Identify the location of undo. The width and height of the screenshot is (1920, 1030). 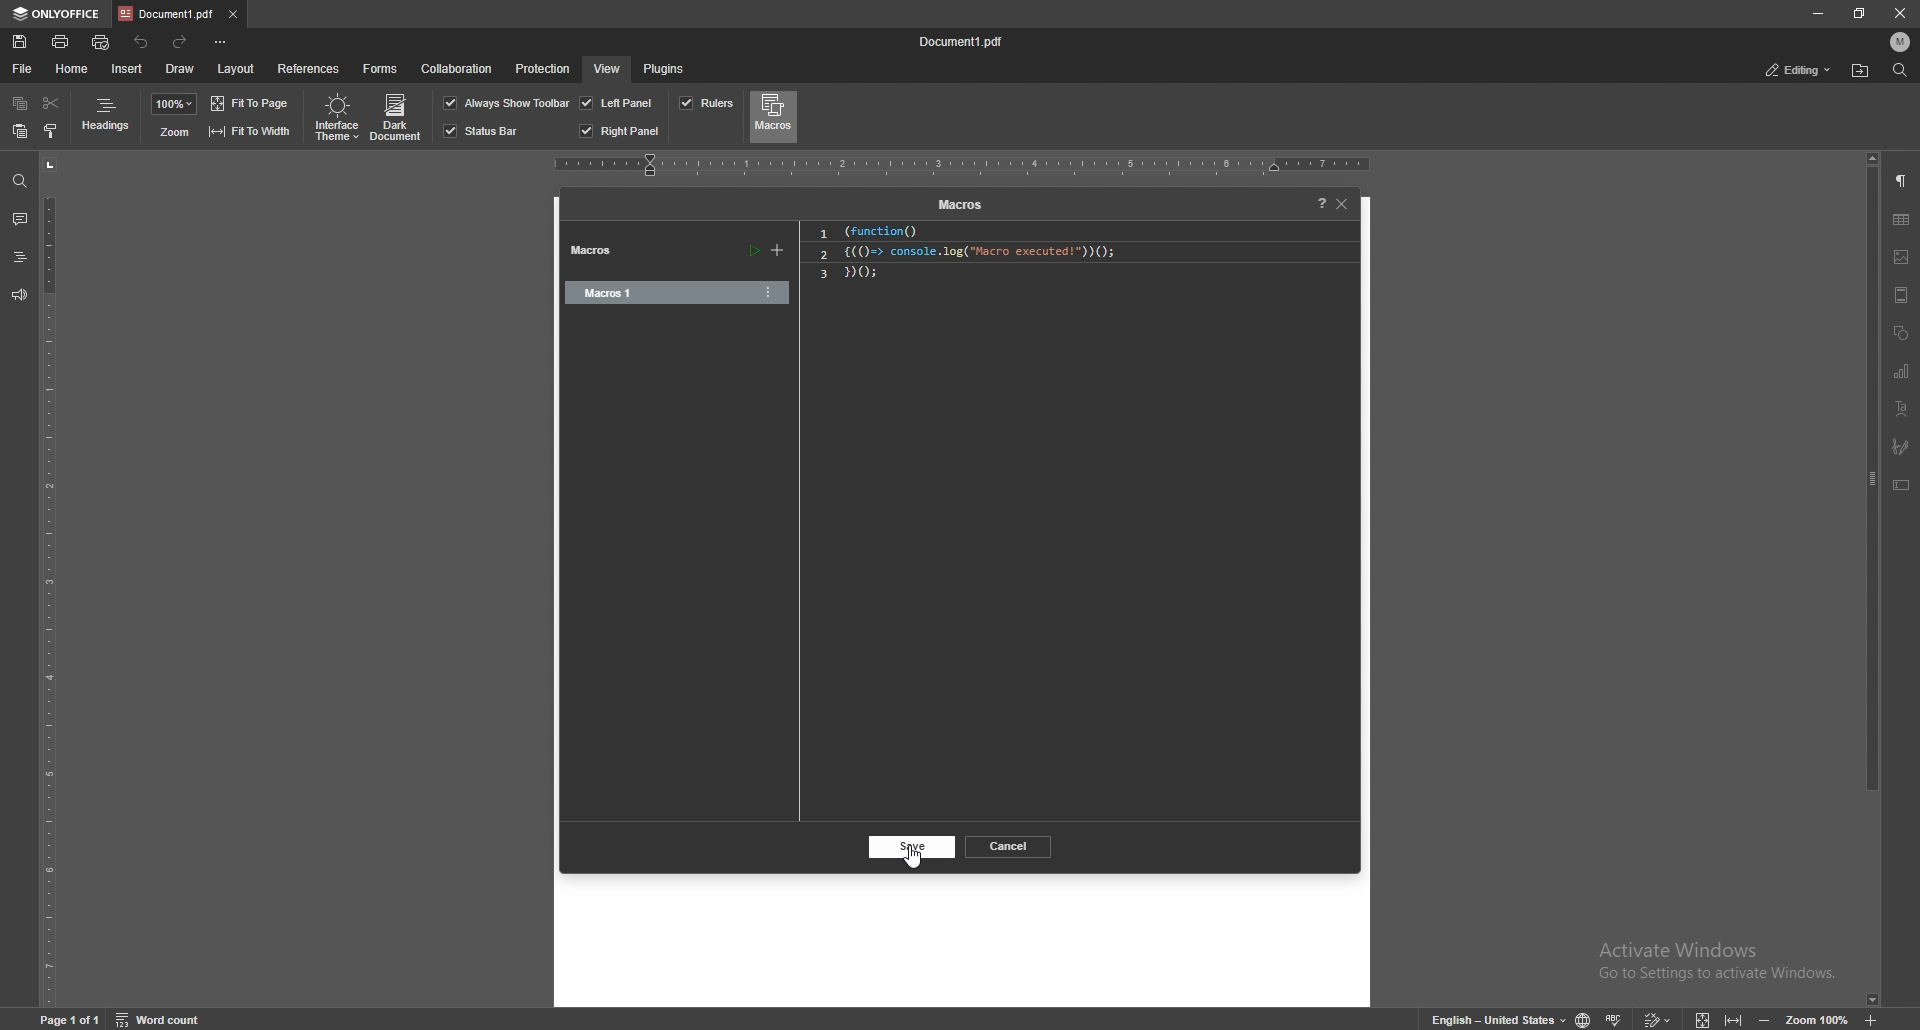
(142, 42).